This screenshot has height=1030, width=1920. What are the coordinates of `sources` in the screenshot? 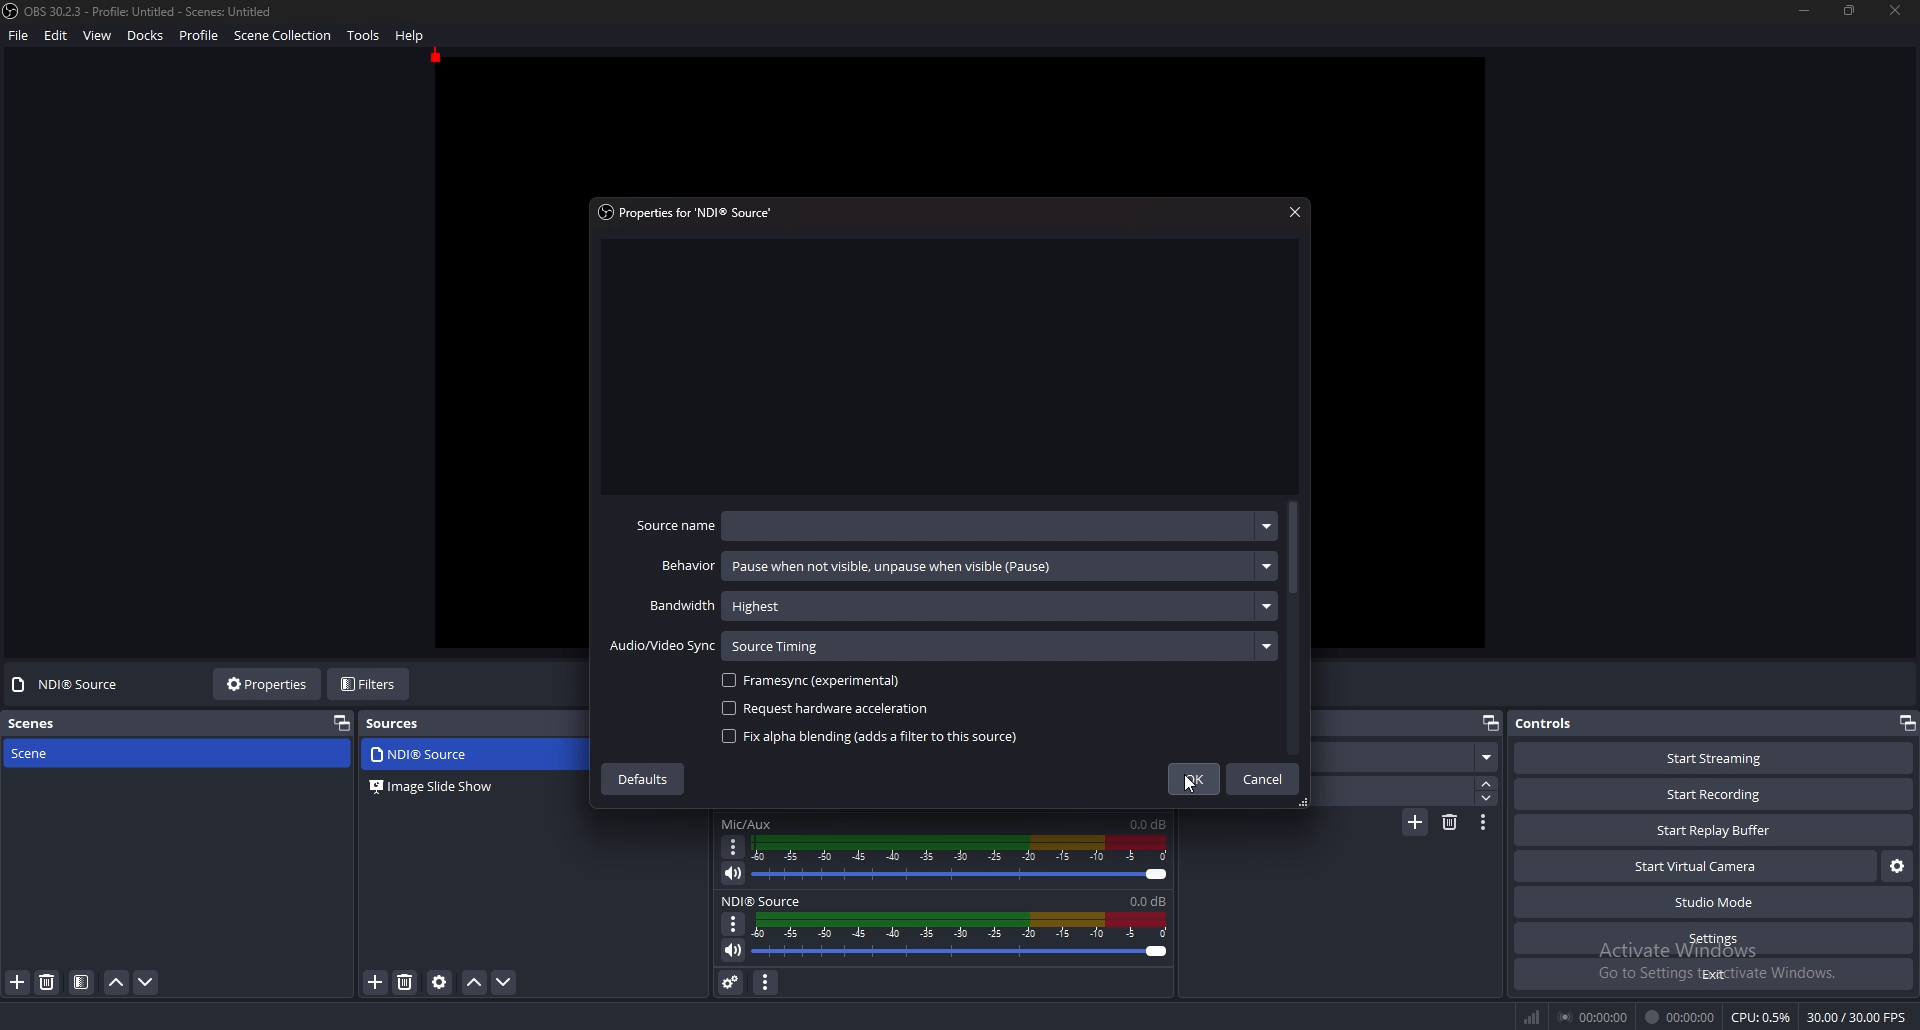 It's located at (400, 722).